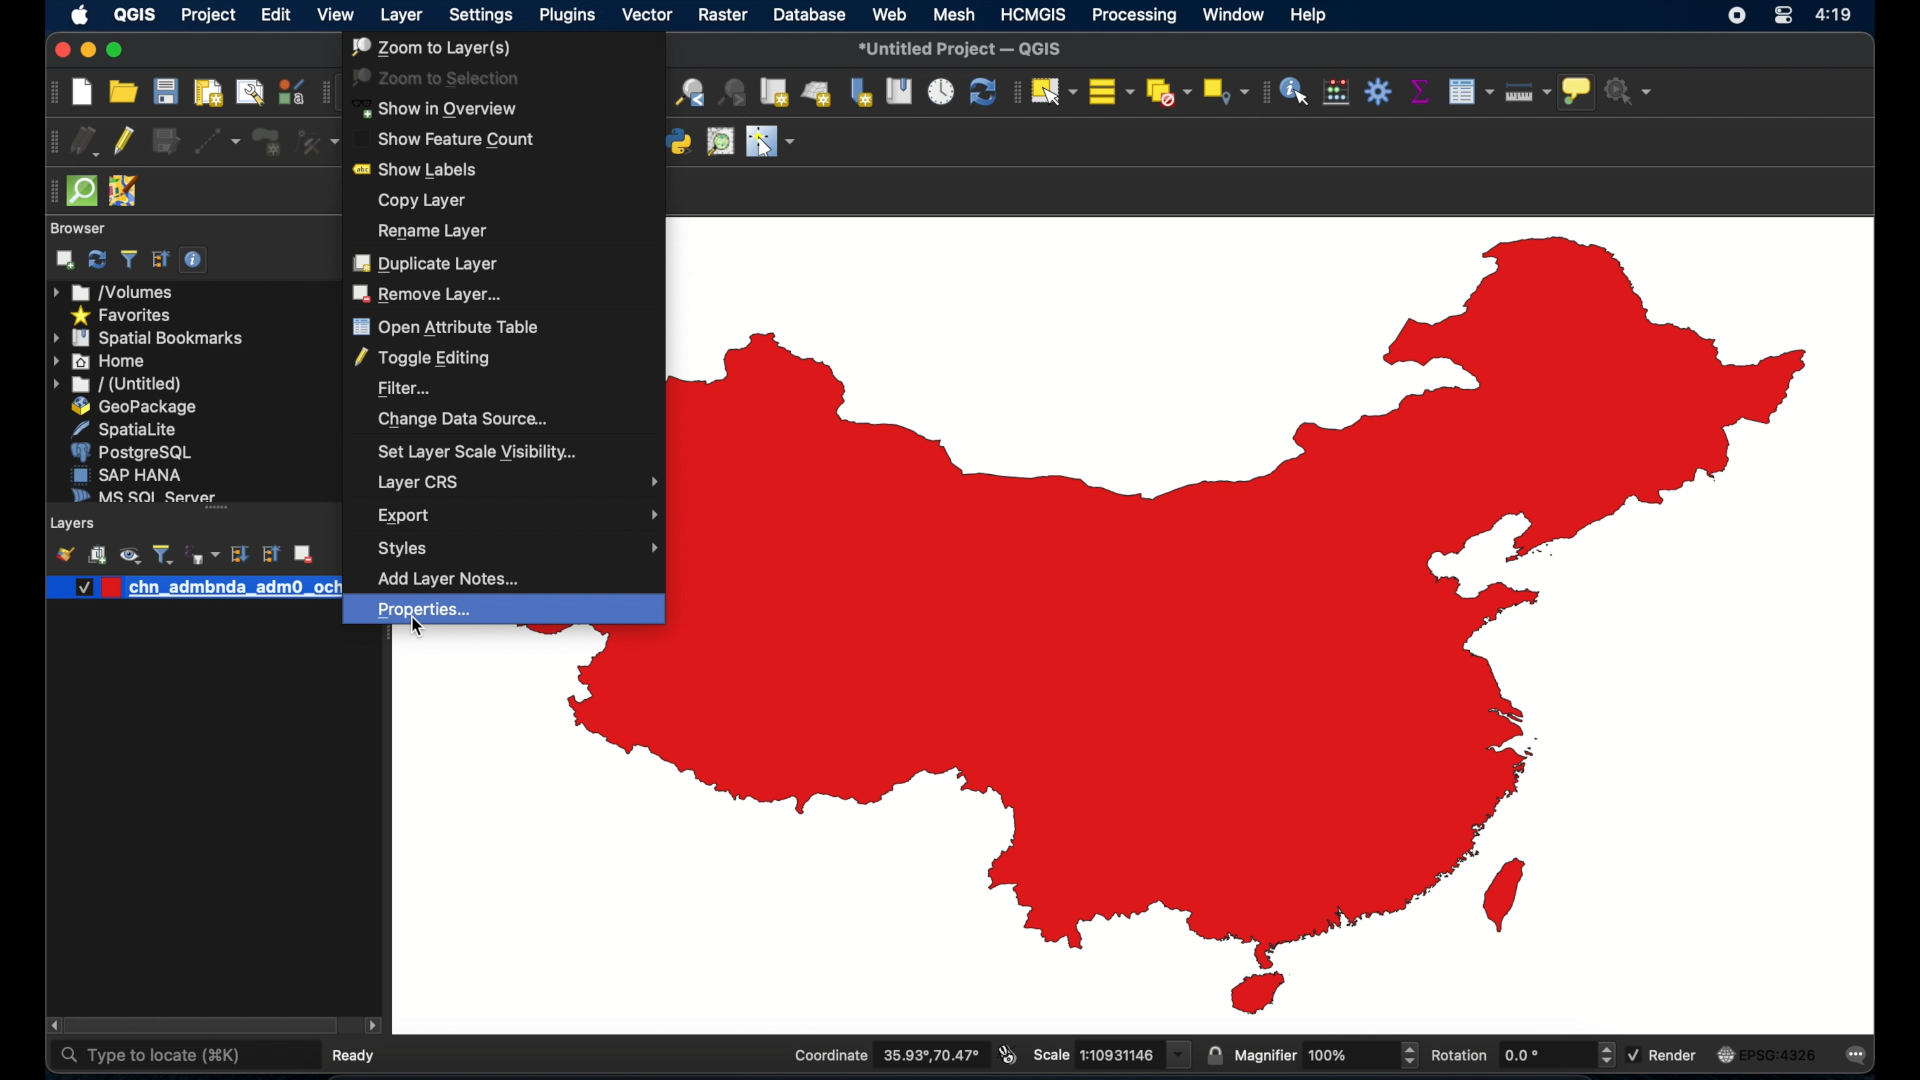 Image resolution: width=1920 pixels, height=1080 pixels. I want to click on edit, so click(277, 14).